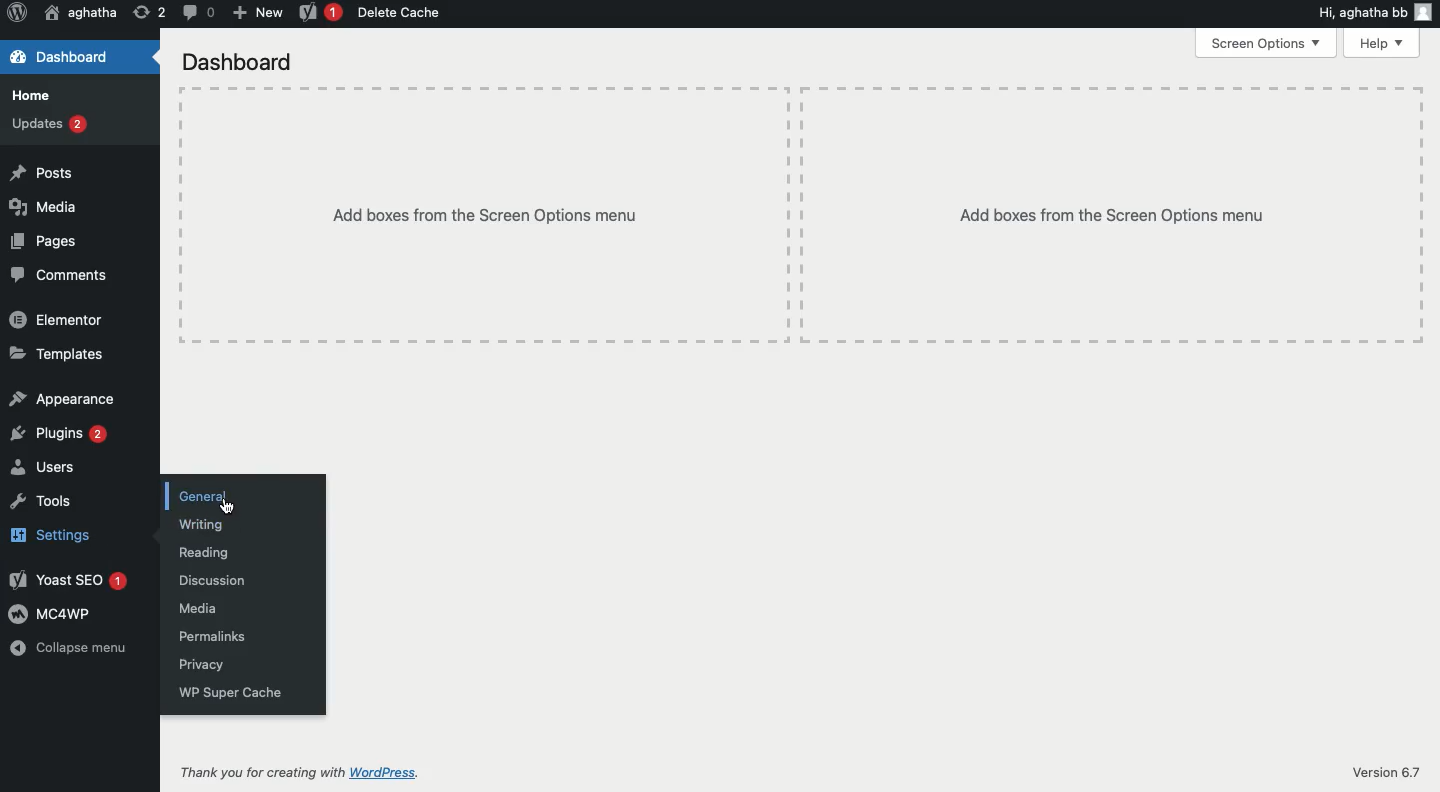  I want to click on aghatha, so click(75, 14).